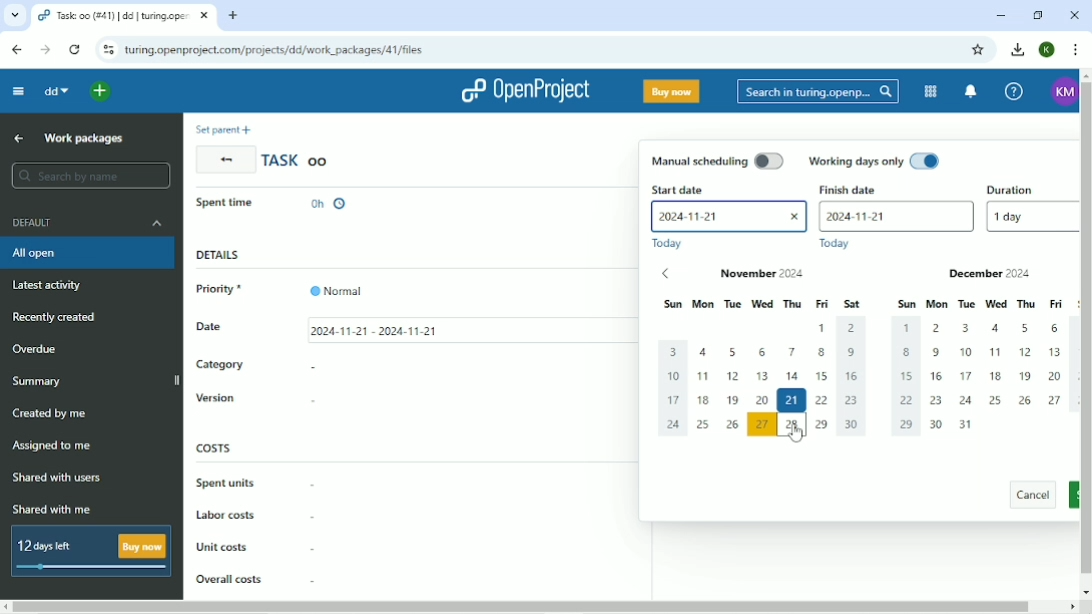 This screenshot has height=614, width=1092. I want to click on K, so click(1047, 50).